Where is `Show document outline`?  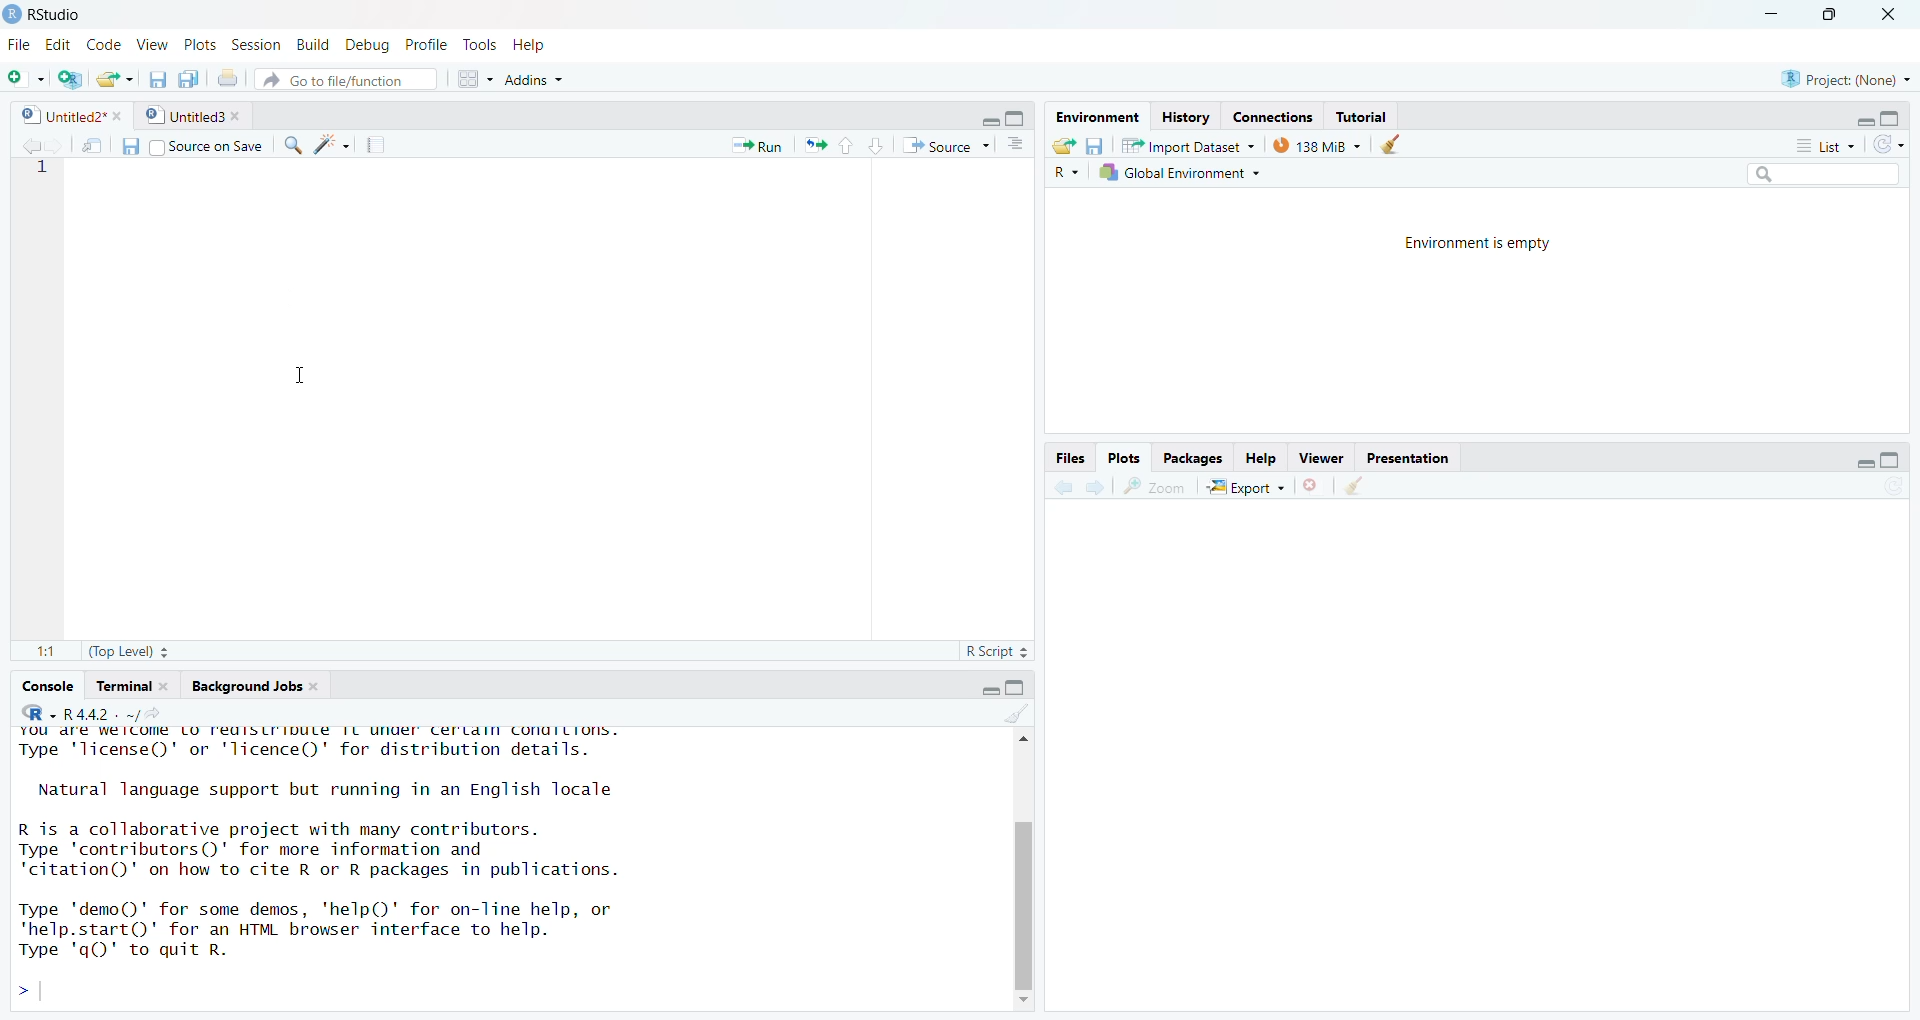
Show document outline is located at coordinates (1016, 147).